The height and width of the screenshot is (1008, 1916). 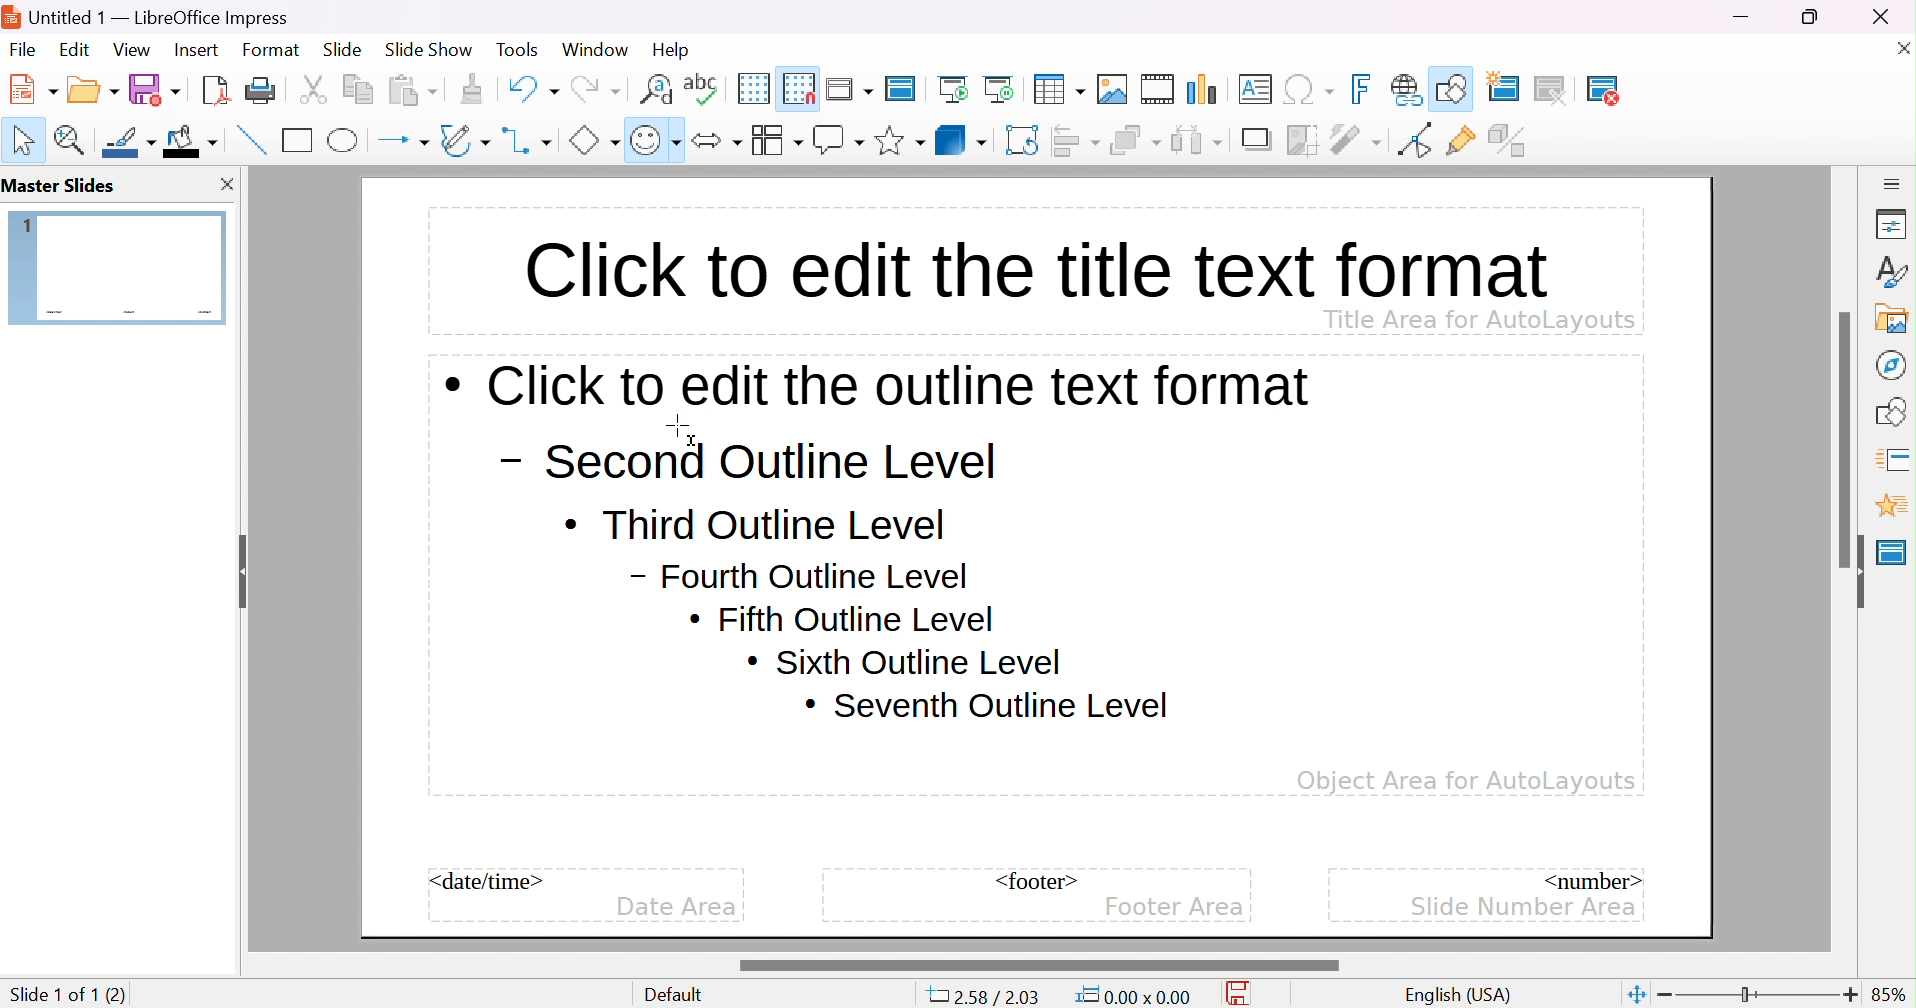 What do you see at coordinates (1244, 994) in the screenshot?
I see `save` at bounding box center [1244, 994].